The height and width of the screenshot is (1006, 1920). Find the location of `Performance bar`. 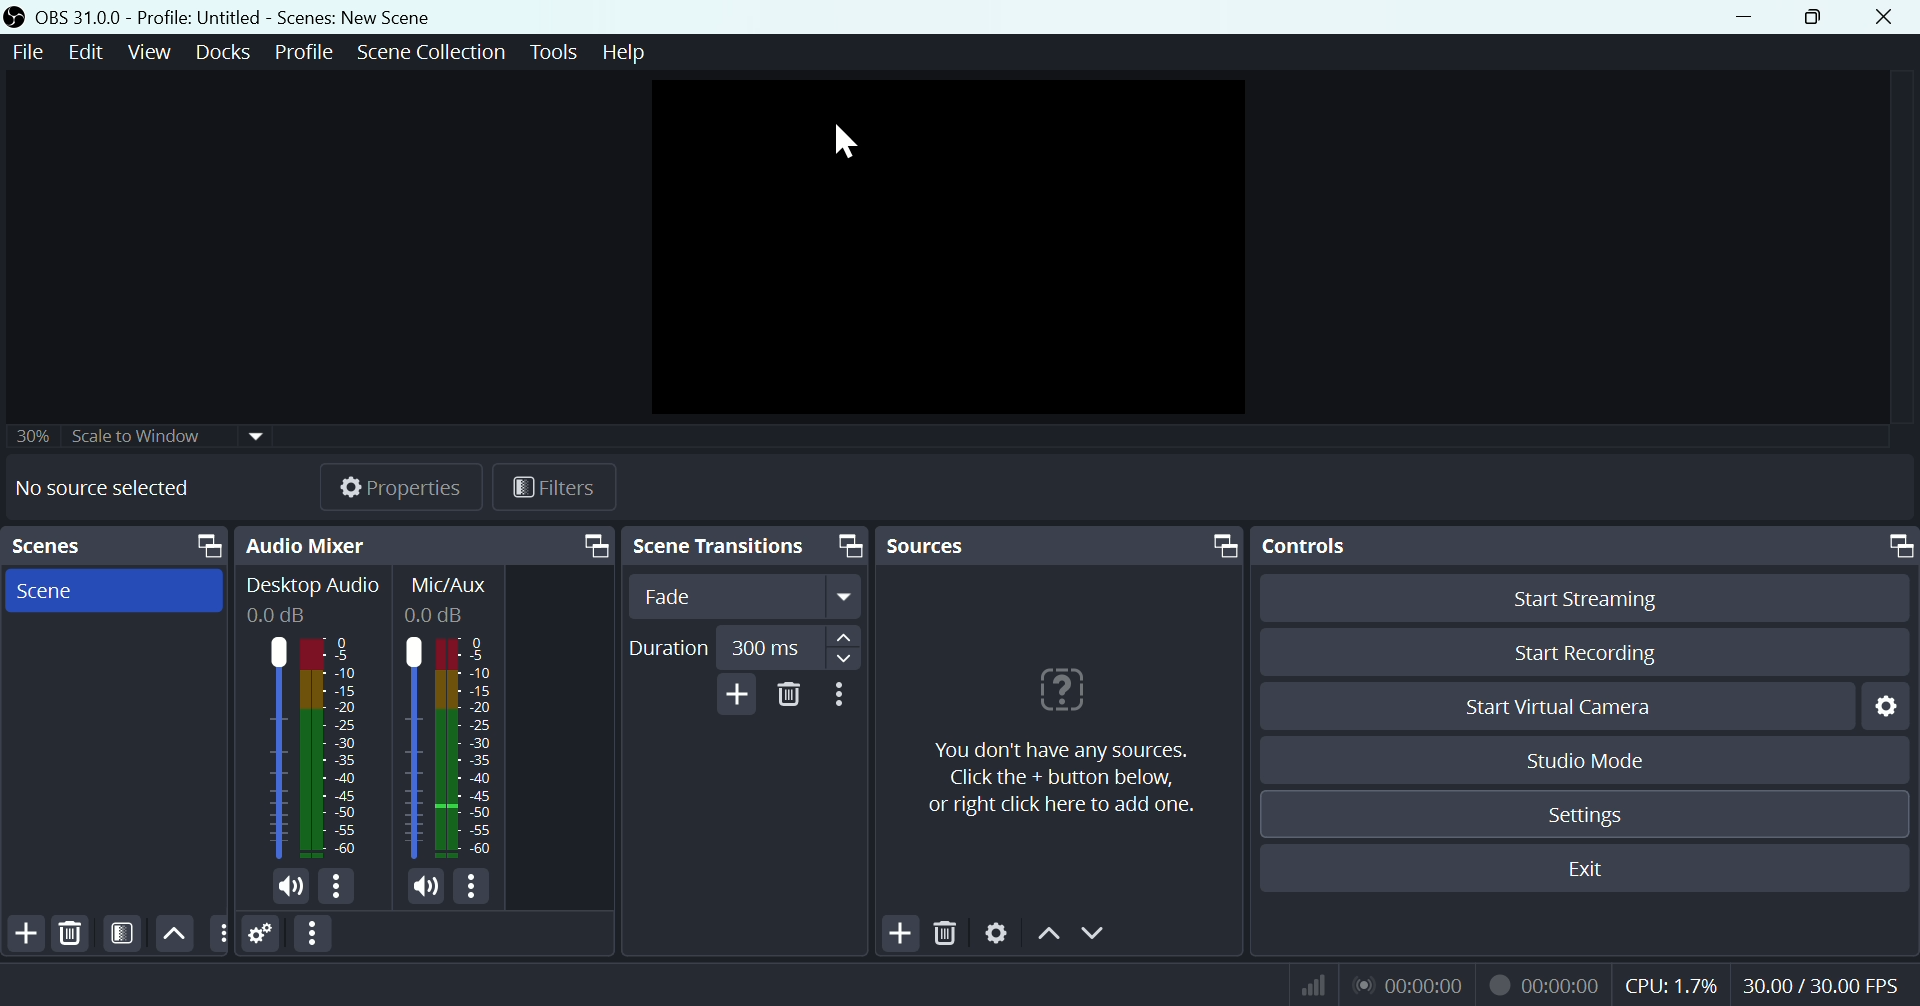

Performance bar is located at coordinates (1763, 984).